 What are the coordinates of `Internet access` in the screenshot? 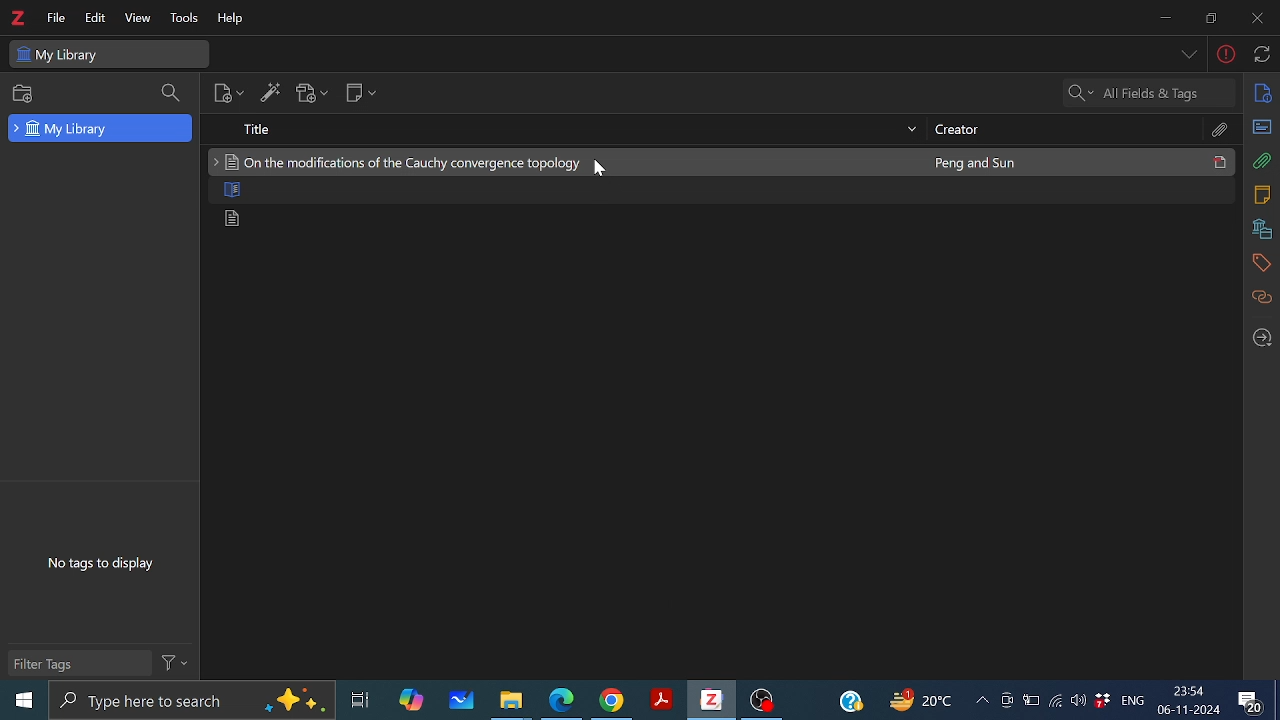 It's located at (1056, 701).